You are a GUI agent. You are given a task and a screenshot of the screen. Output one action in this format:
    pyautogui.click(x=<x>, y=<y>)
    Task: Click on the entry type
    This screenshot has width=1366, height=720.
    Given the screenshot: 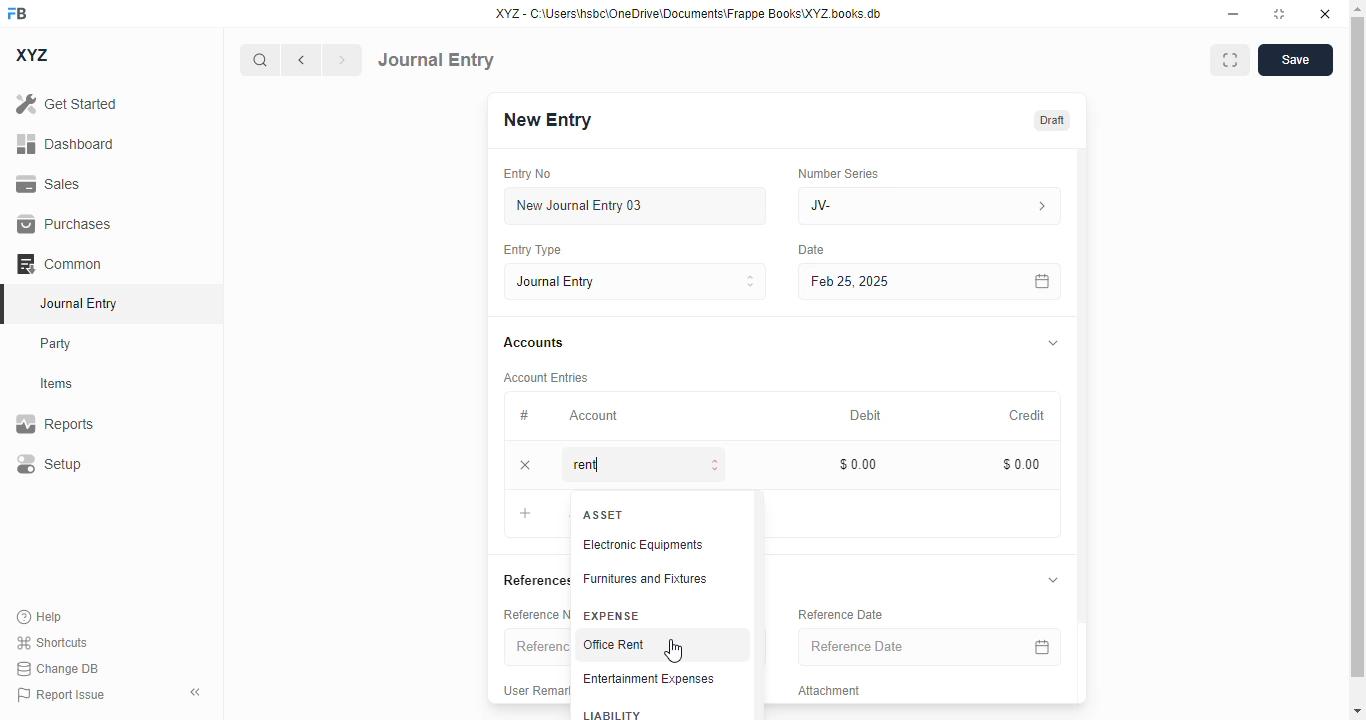 What is the action you would take?
    pyautogui.click(x=636, y=281)
    